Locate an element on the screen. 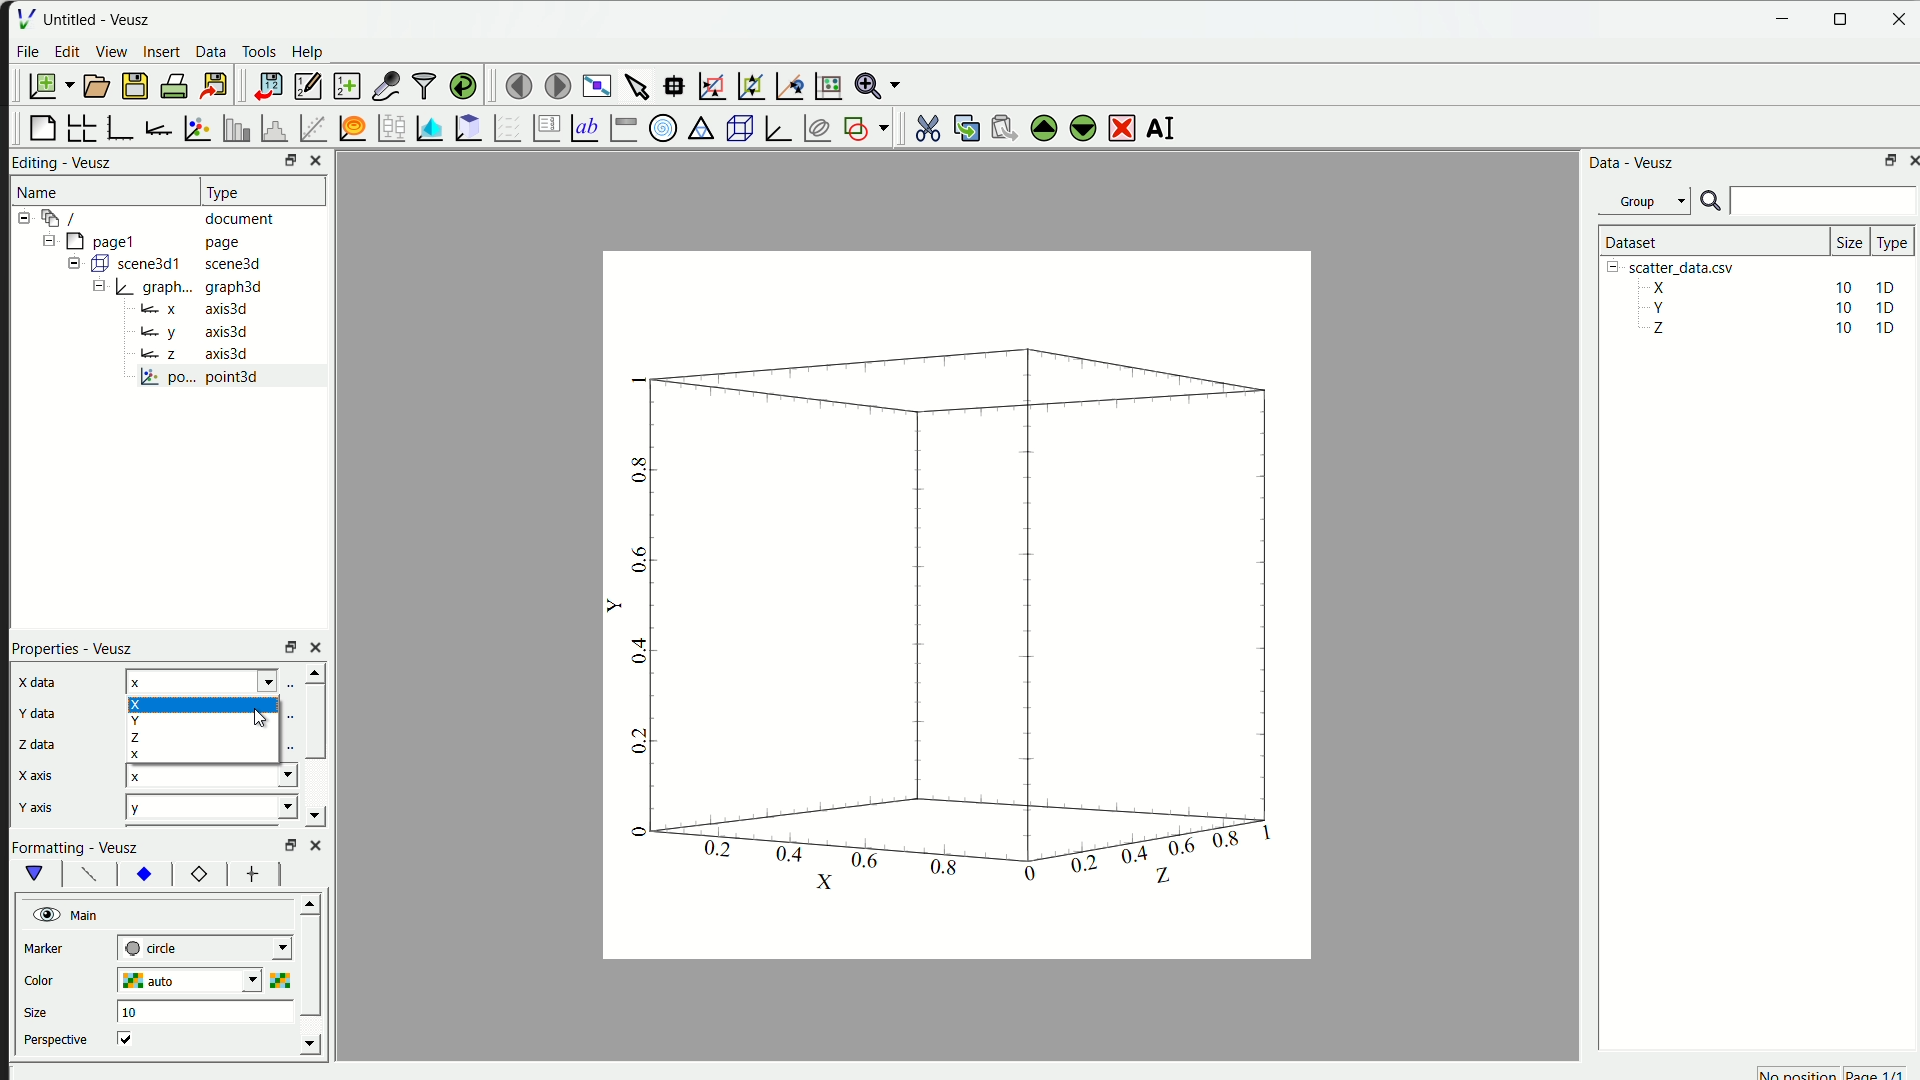 Image resolution: width=1920 pixels, height=1080 pixels. File is located at coordinates (29, 53).